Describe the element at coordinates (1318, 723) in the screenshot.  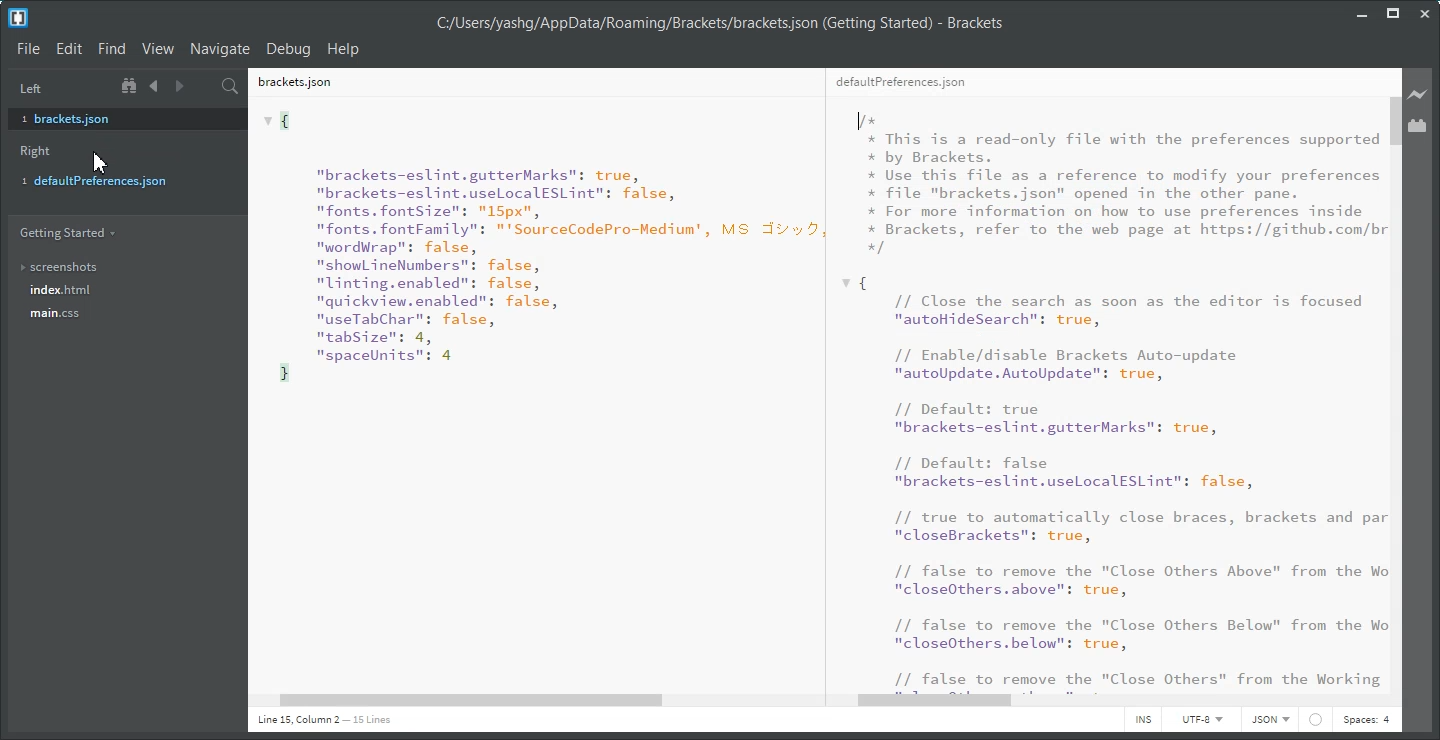
I see `circle` at that location.